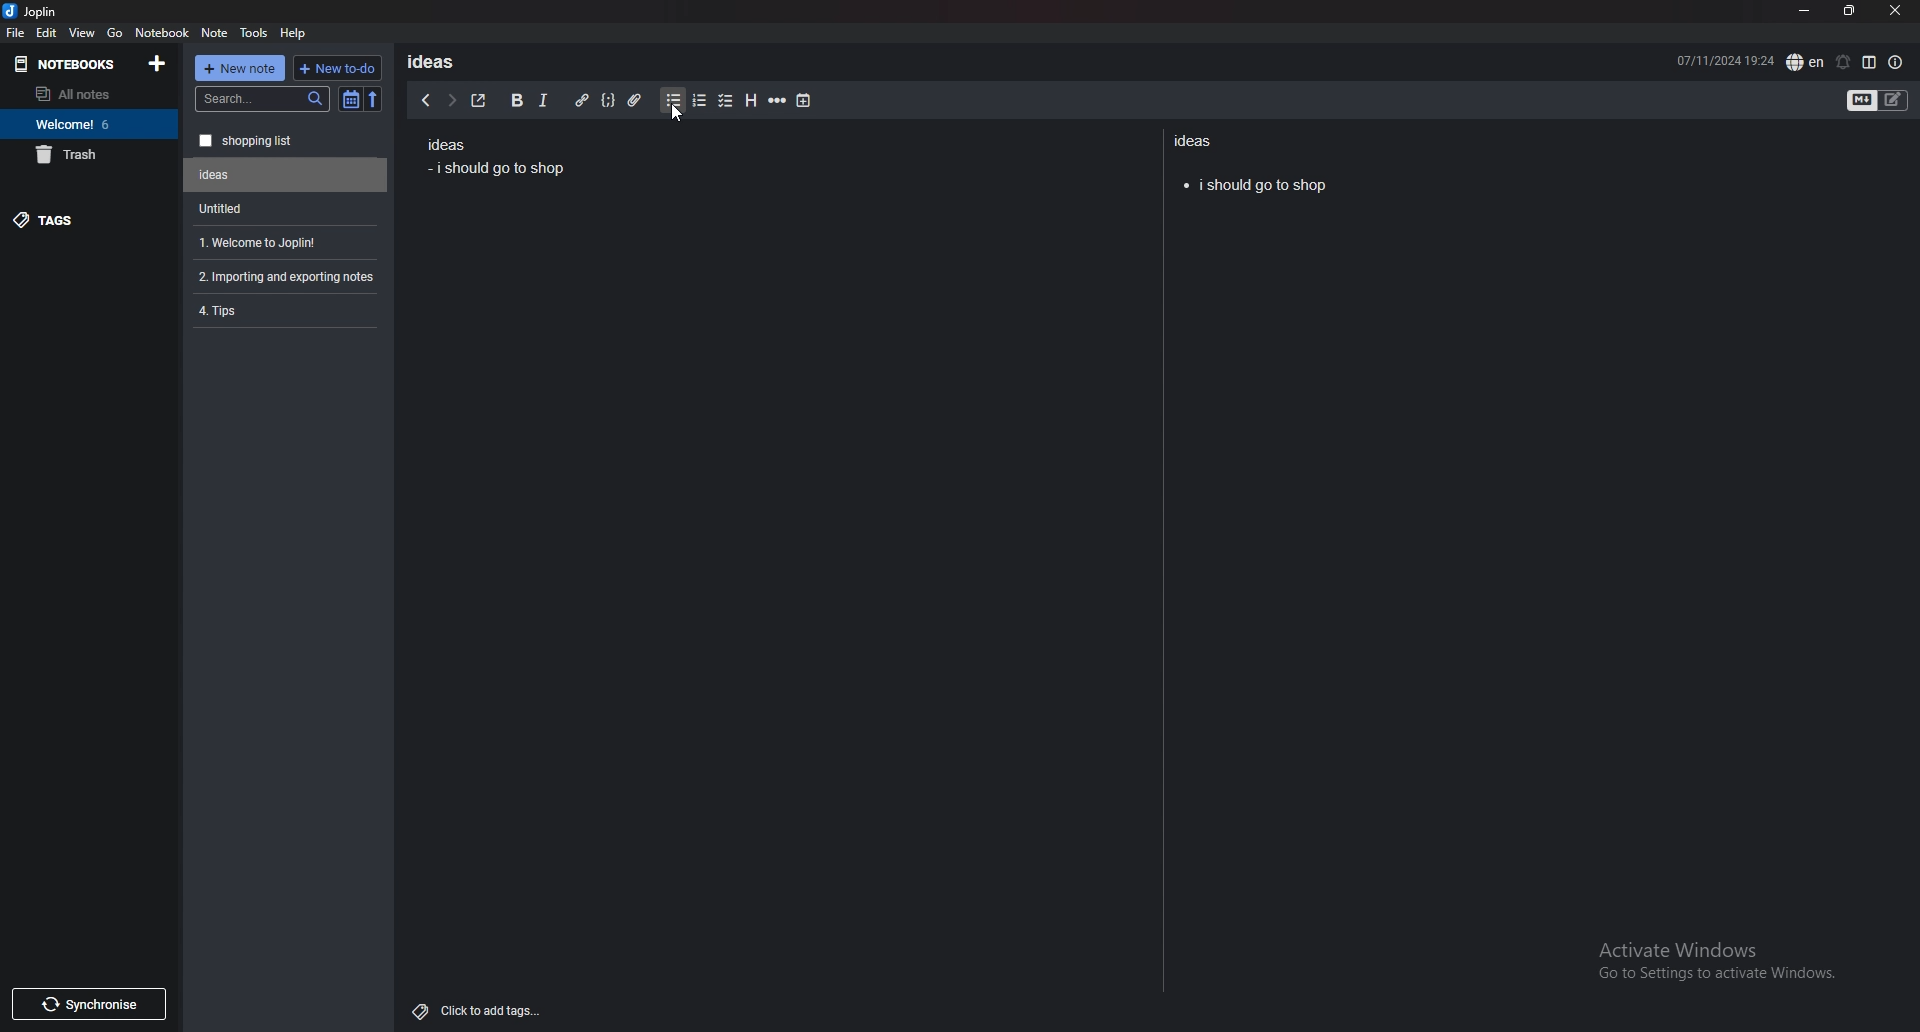  I want to click on Tips, so click(284, 309).